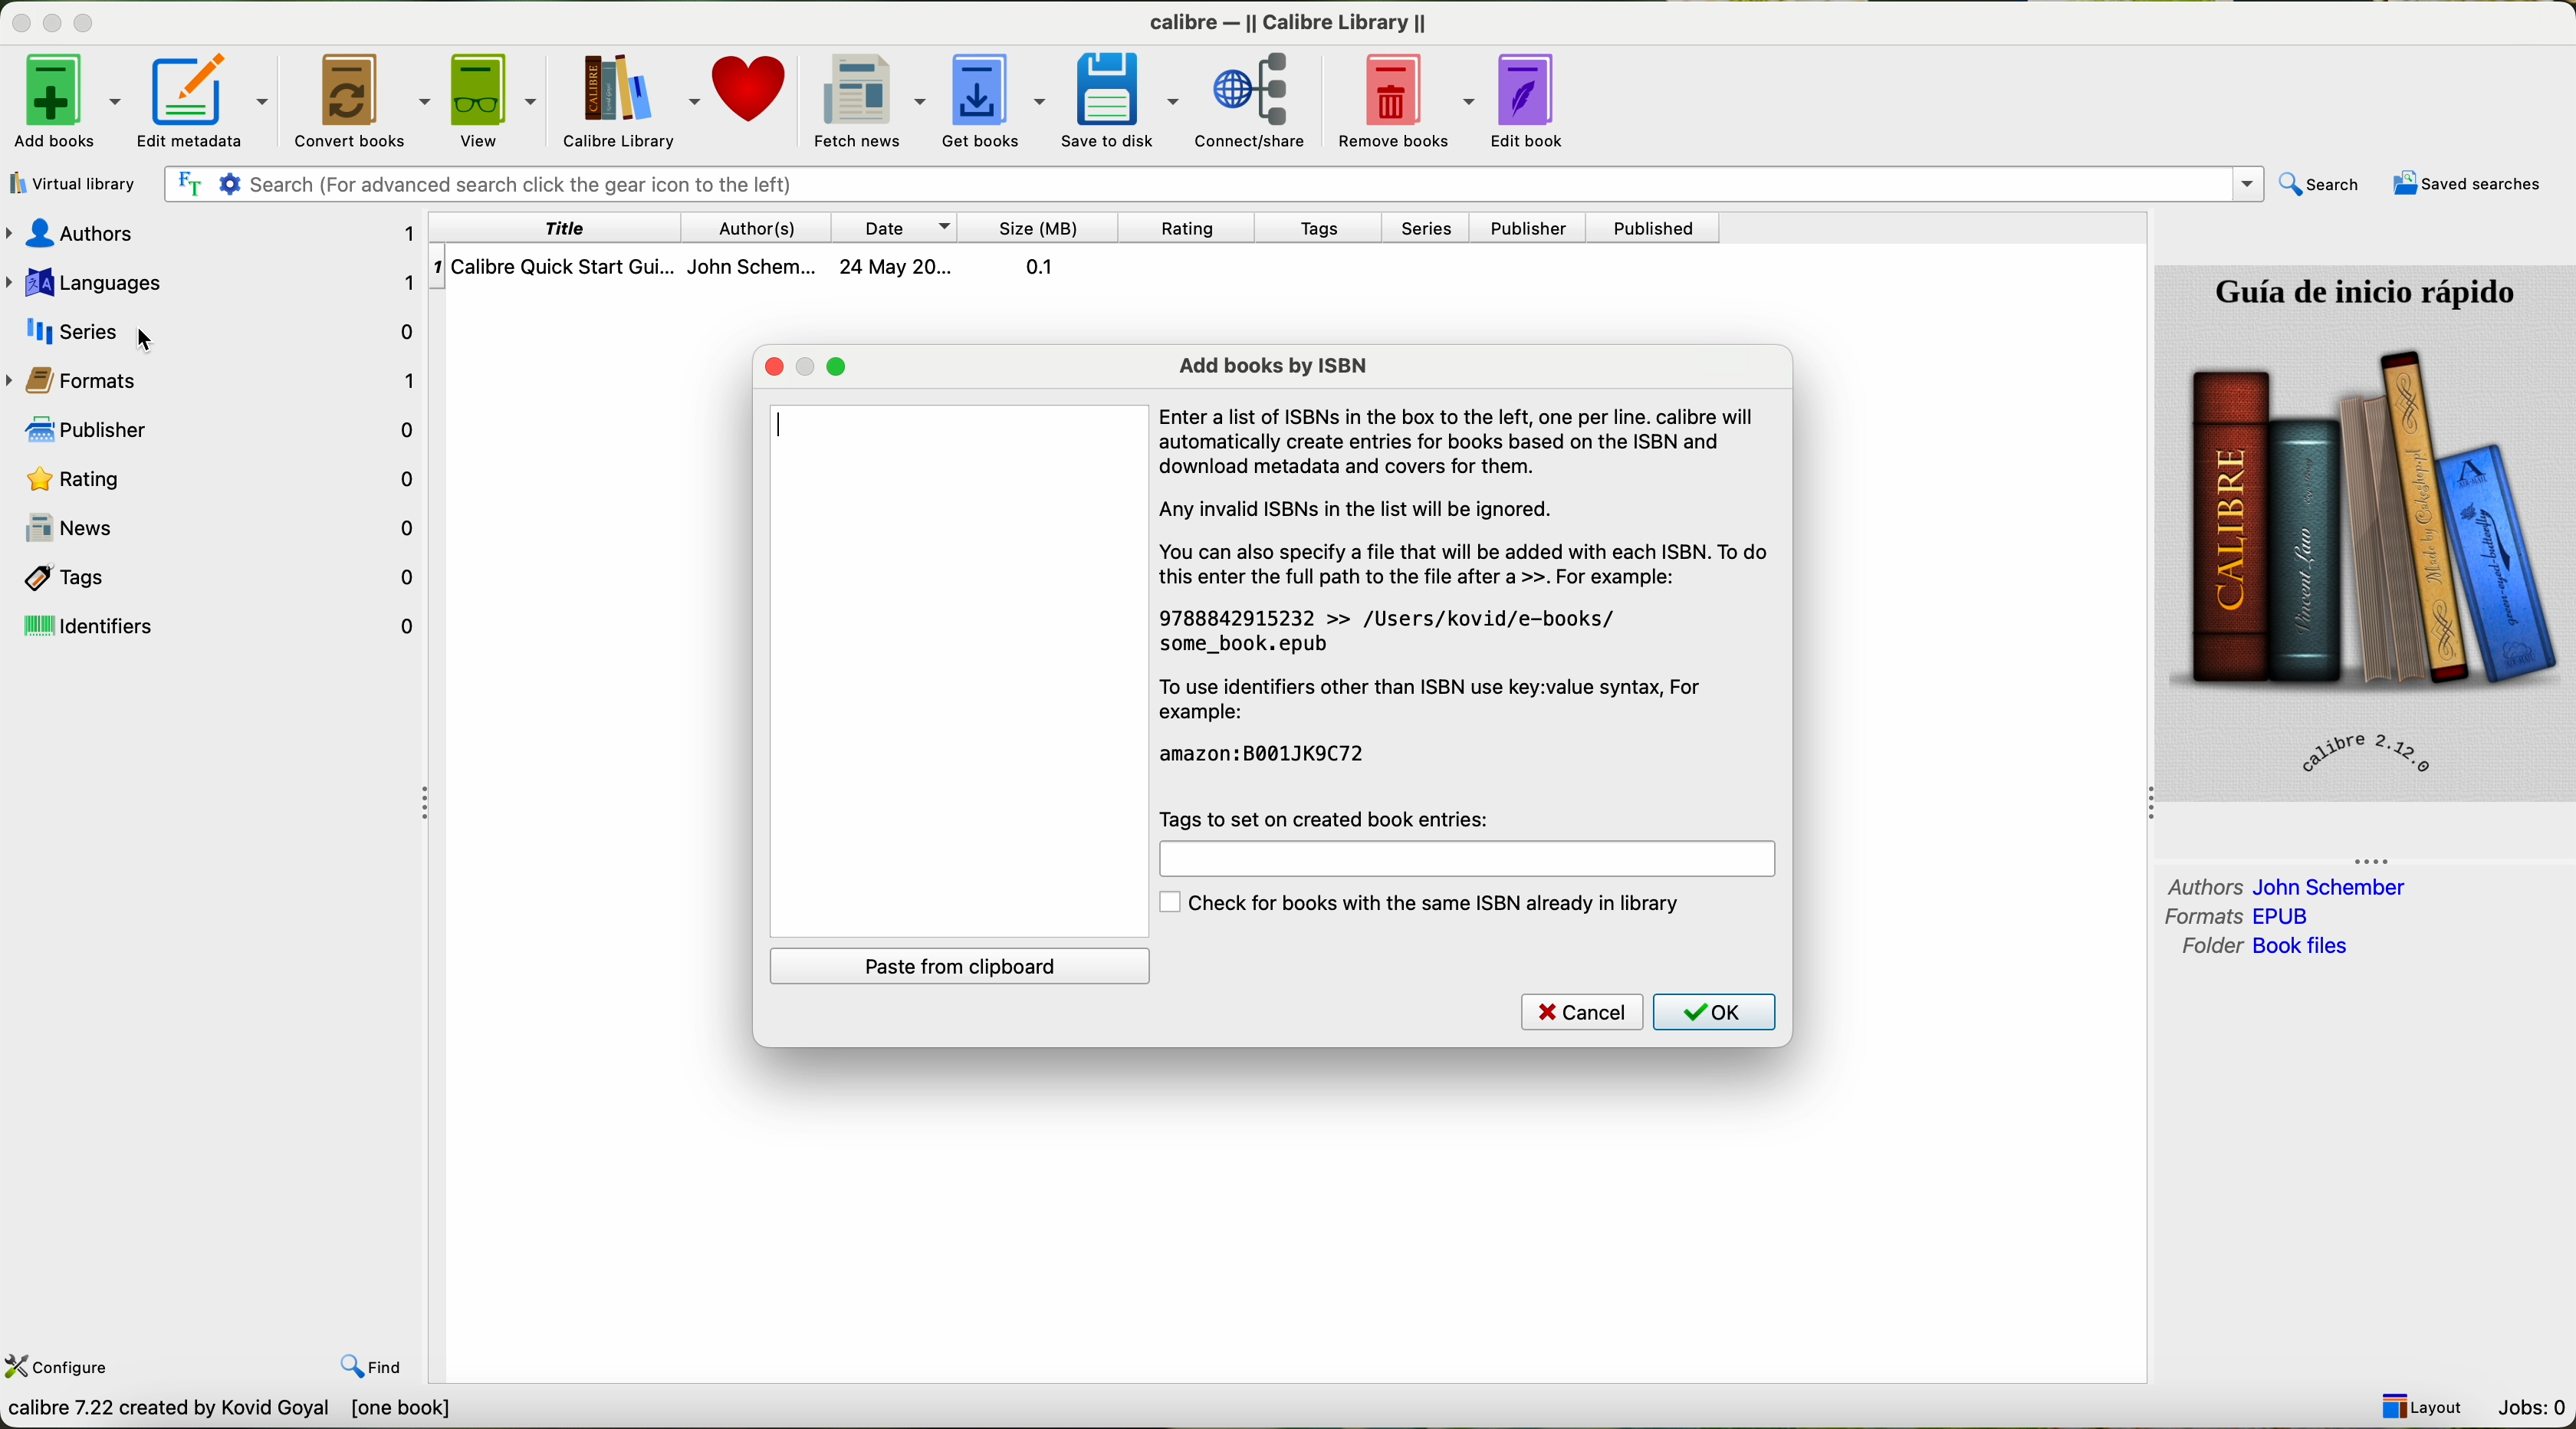  Describe the element at coordinates (238, 1412) in the screenshot. I see `Callibre 7.22 created by Kavid Goyal [0 books]` at that location.